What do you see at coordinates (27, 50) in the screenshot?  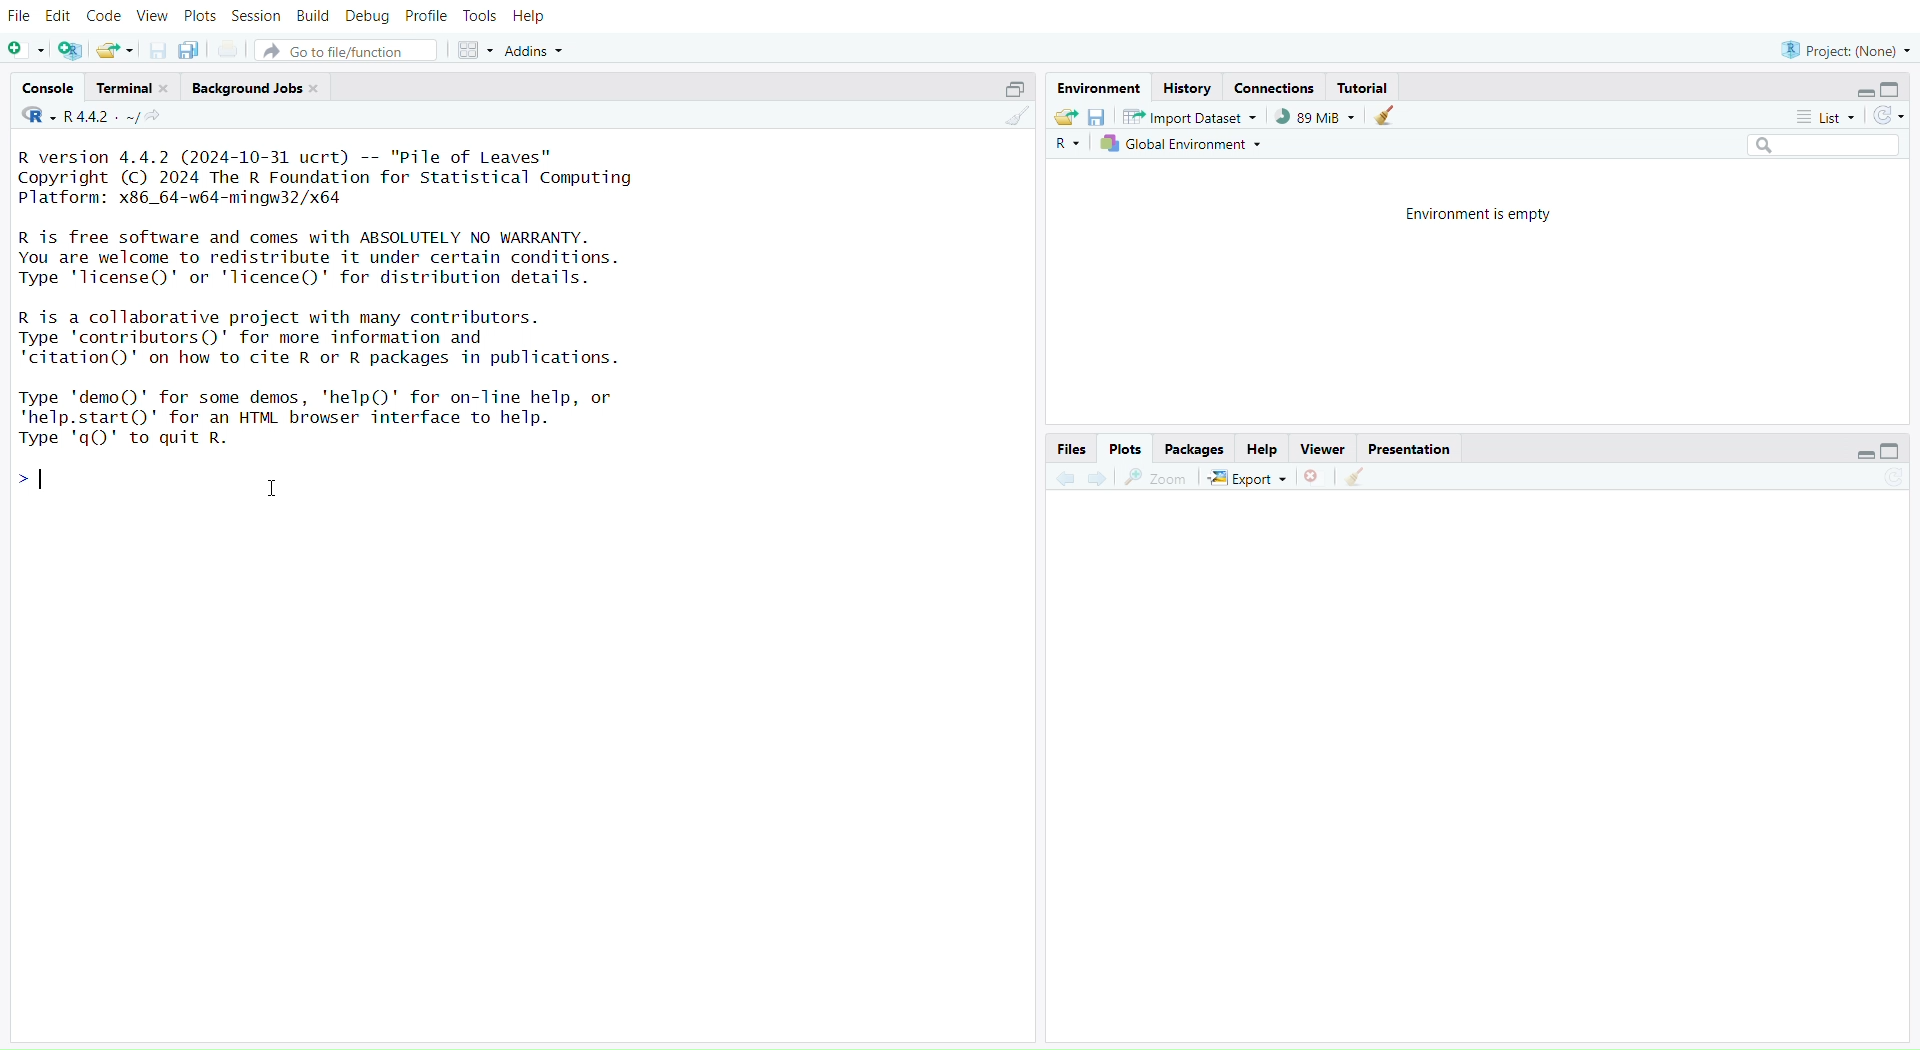 I see `New File` at bounding box center [27, 50].